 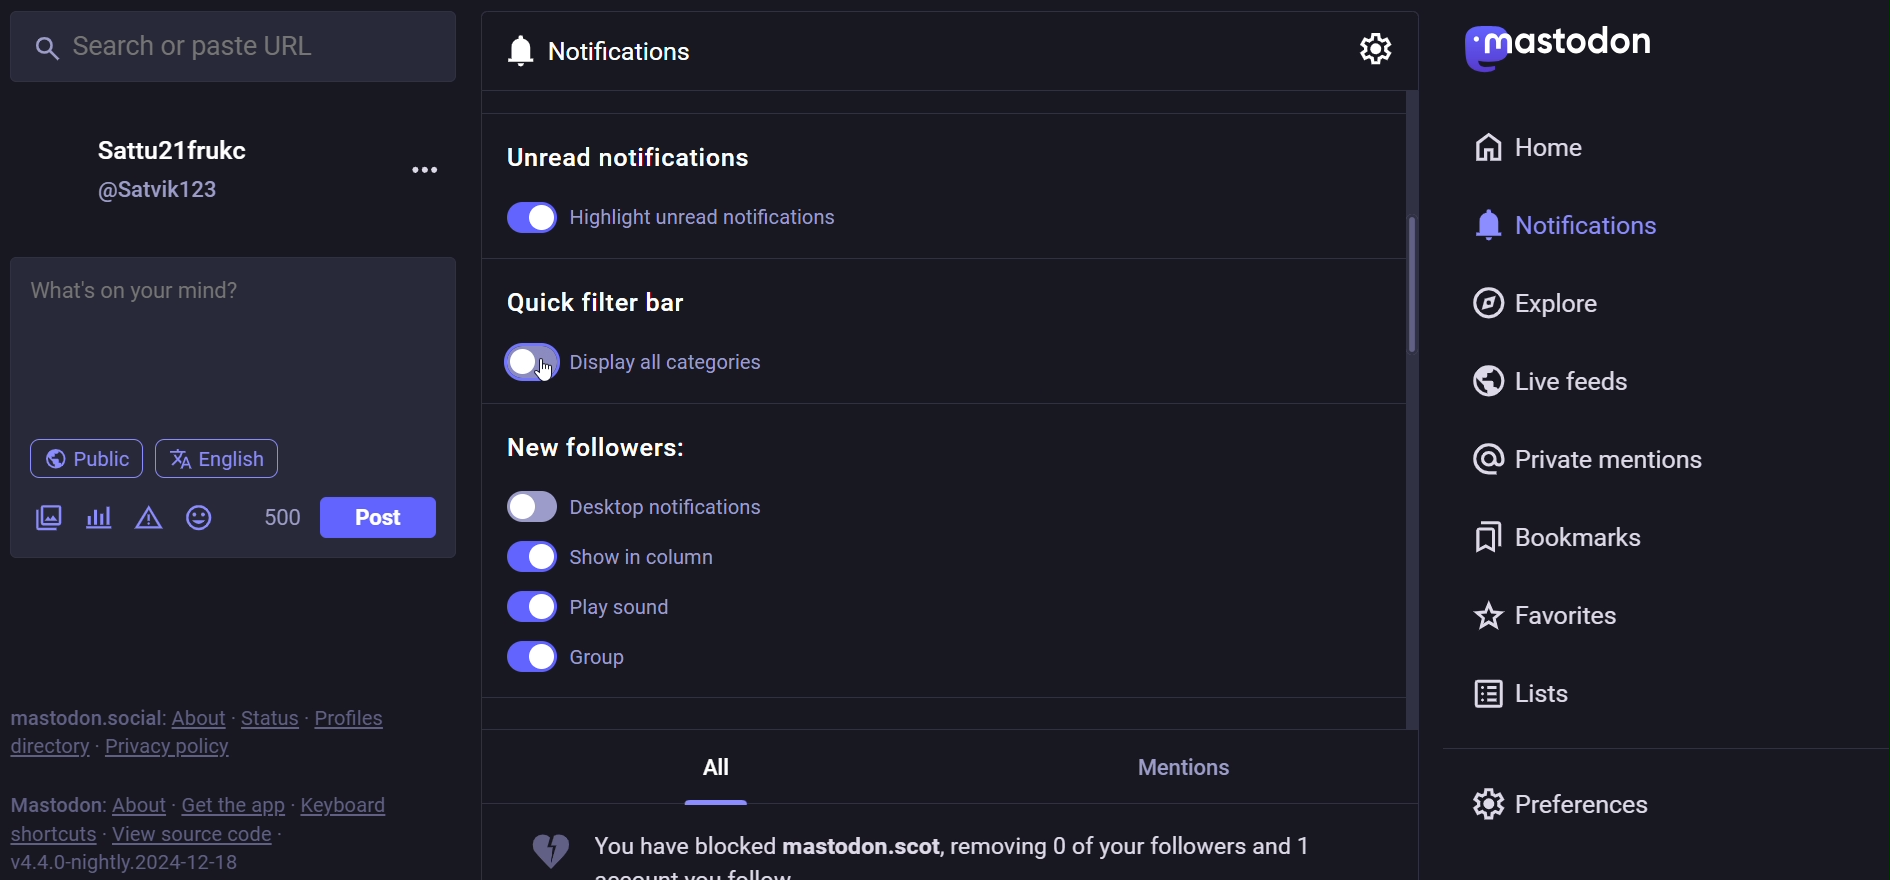 What do you see at coordinates (348, 805) in the screenshot?
I see `keyboard` at bounding box center [348, 805].